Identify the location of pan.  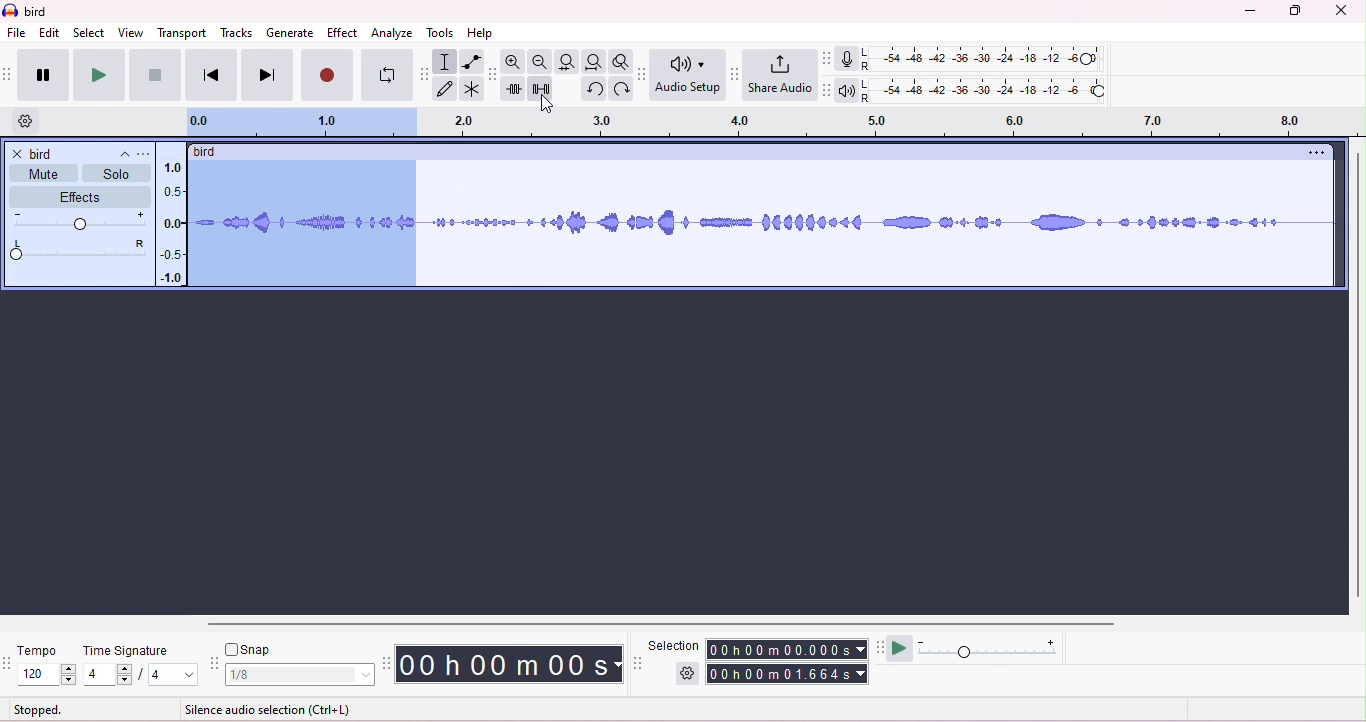
(79, 250).